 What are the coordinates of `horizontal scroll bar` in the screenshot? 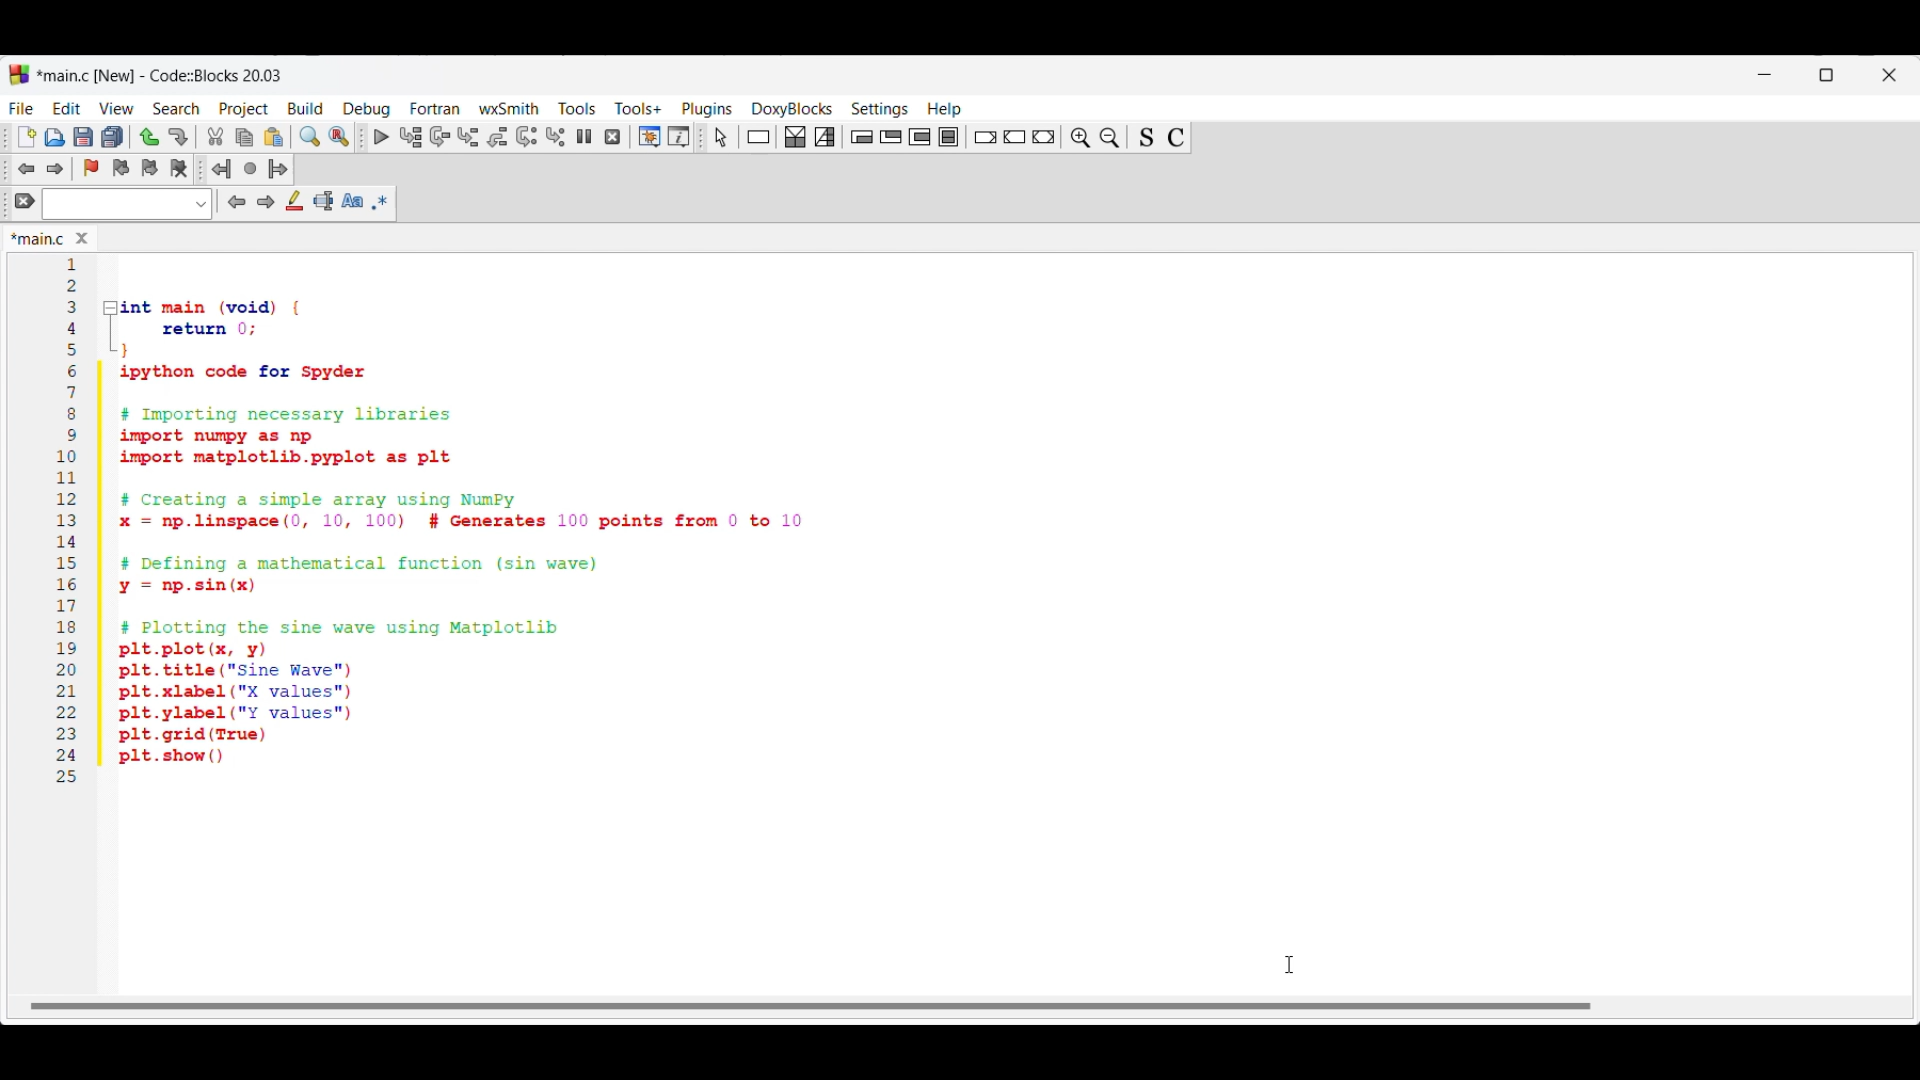 It's located at (822, 1001).